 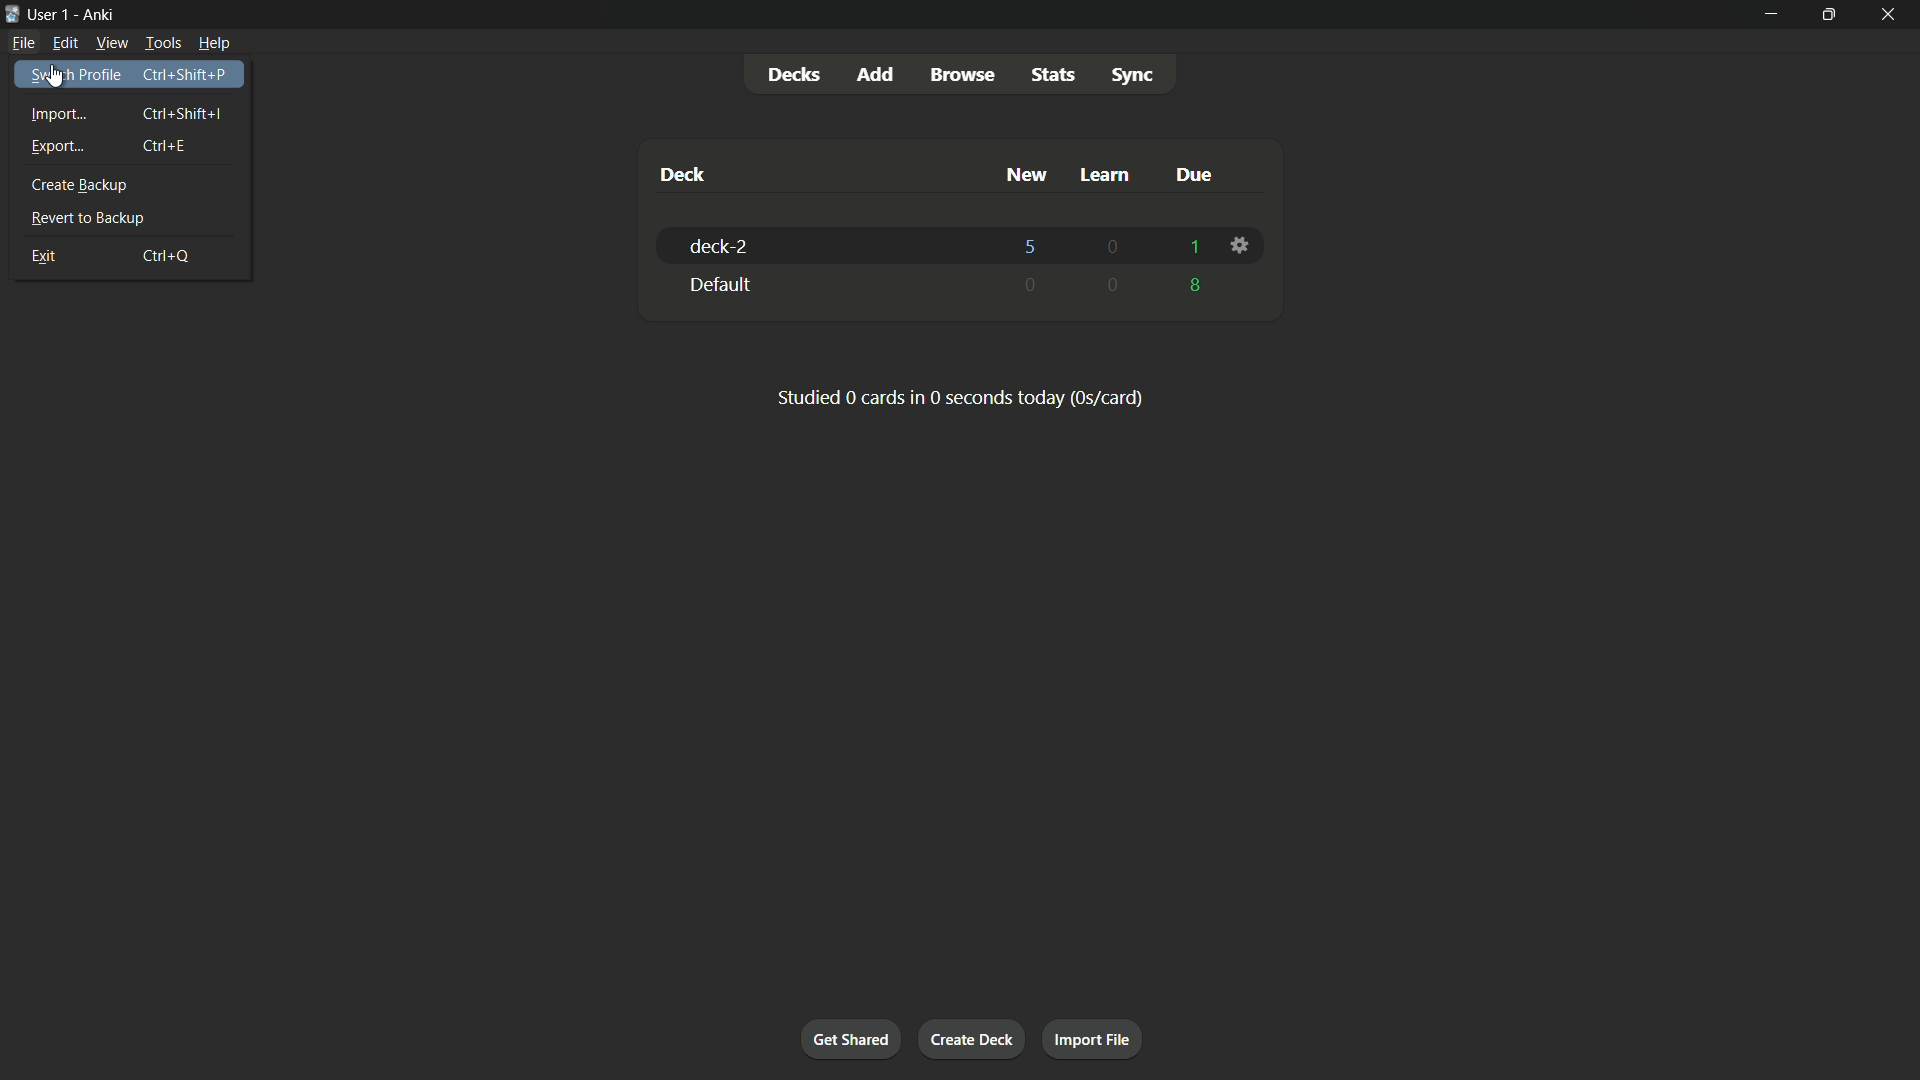 What do you see at coordinates (831, 284) in the screenshot?
I see `Default` at bounding box center [831, 284].